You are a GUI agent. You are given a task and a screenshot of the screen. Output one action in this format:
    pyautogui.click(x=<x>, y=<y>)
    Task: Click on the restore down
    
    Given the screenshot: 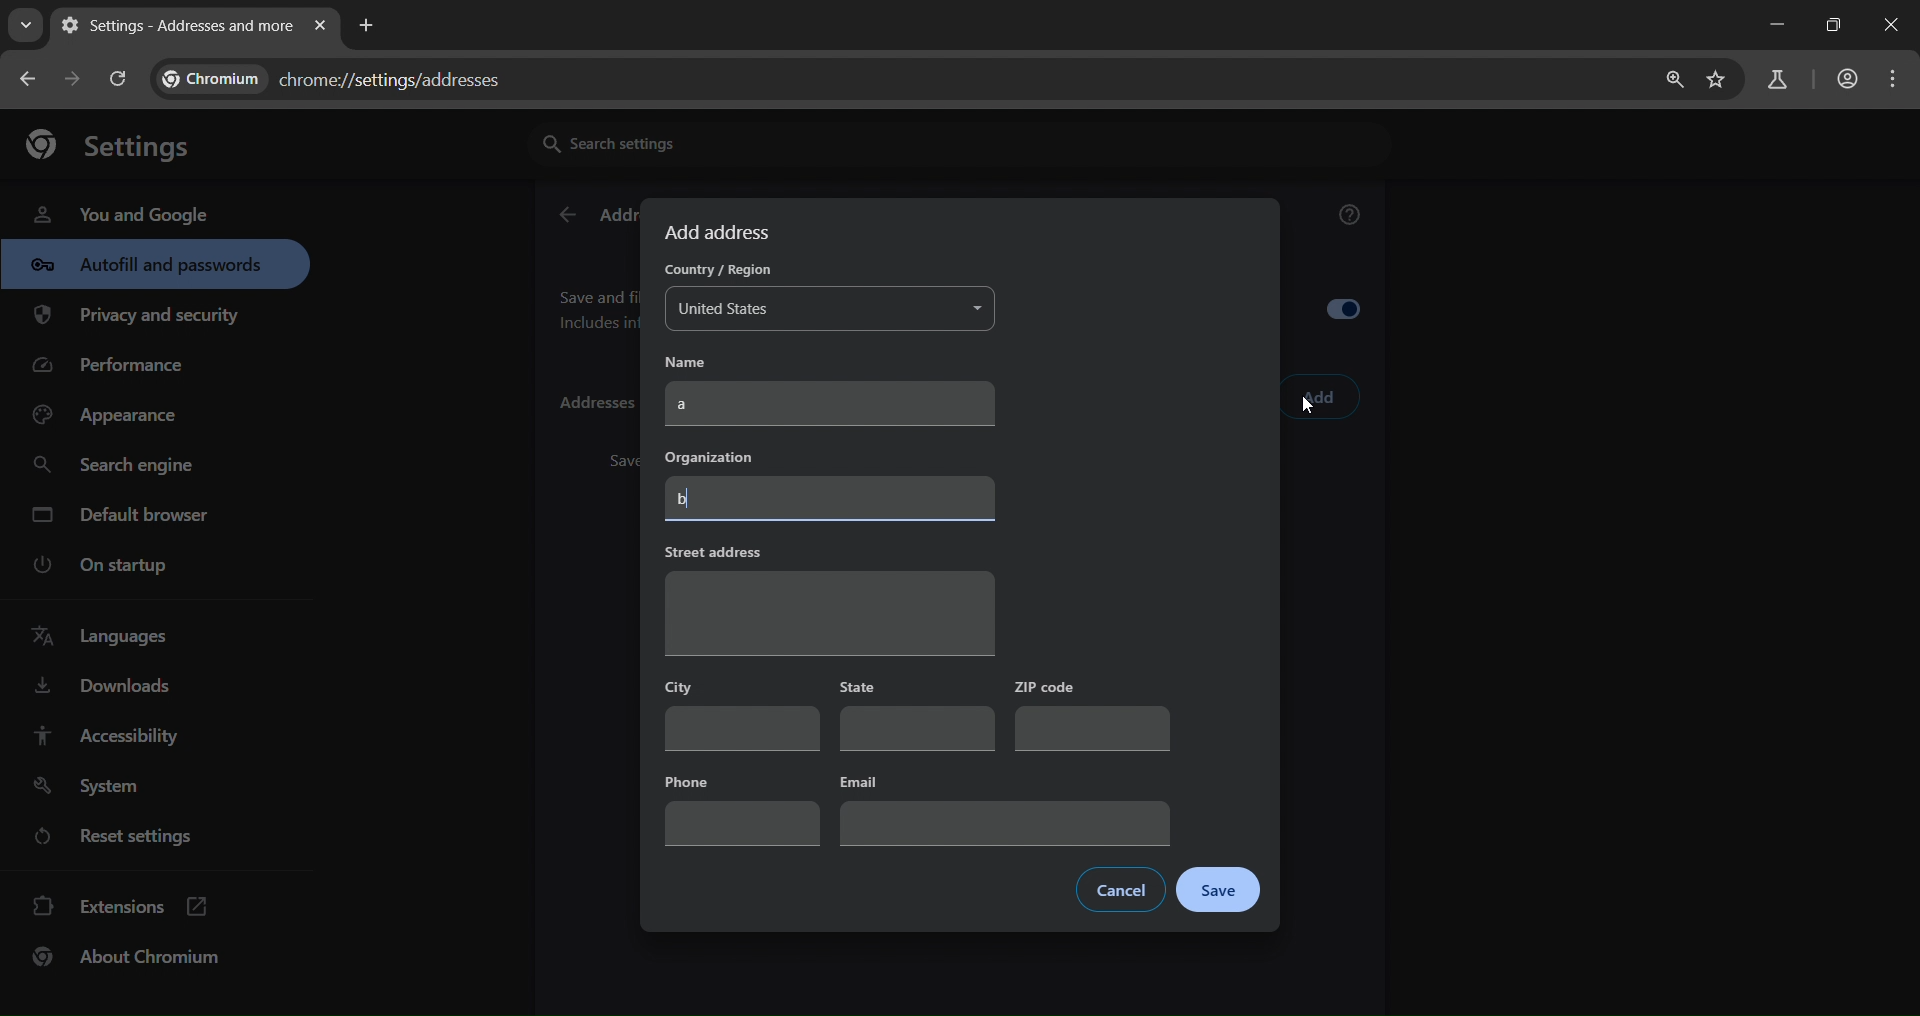 What is the action you would take?
    pyautogui.click(x=1830, y=25)
    